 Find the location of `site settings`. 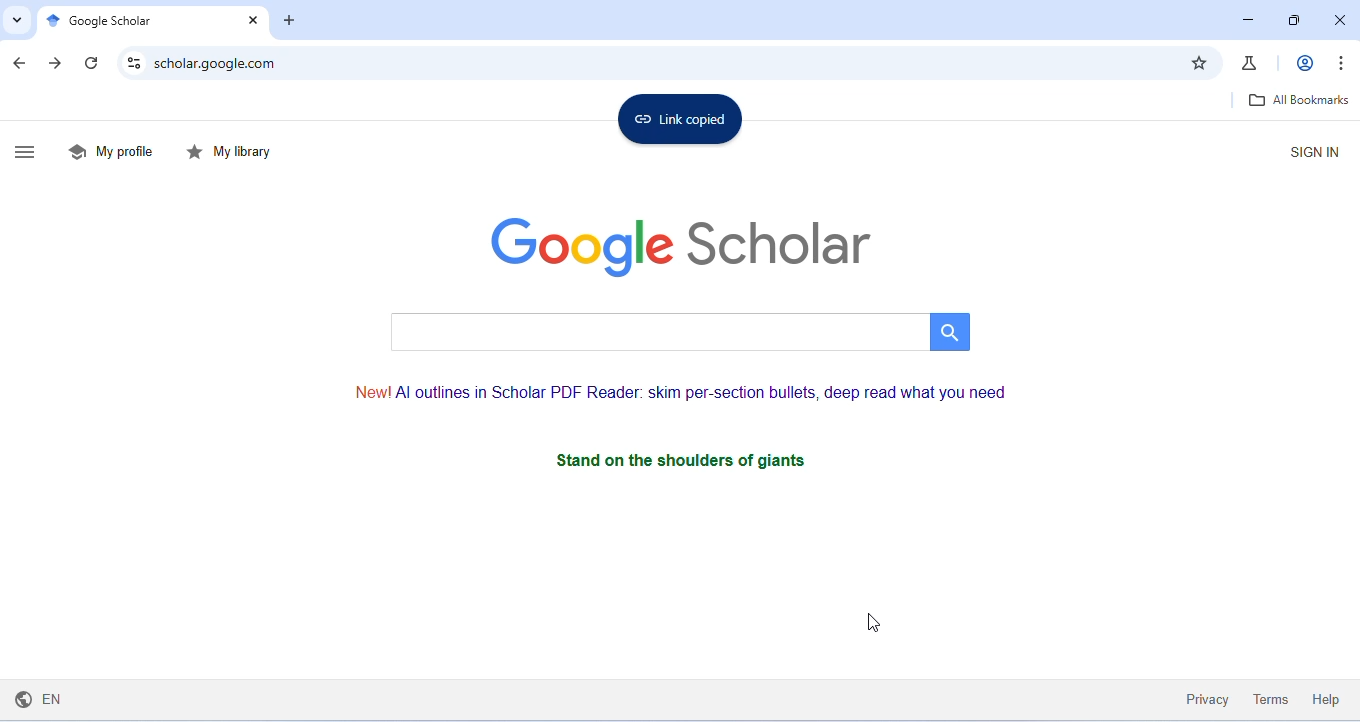

site settings is located at coordinates (133, 62).